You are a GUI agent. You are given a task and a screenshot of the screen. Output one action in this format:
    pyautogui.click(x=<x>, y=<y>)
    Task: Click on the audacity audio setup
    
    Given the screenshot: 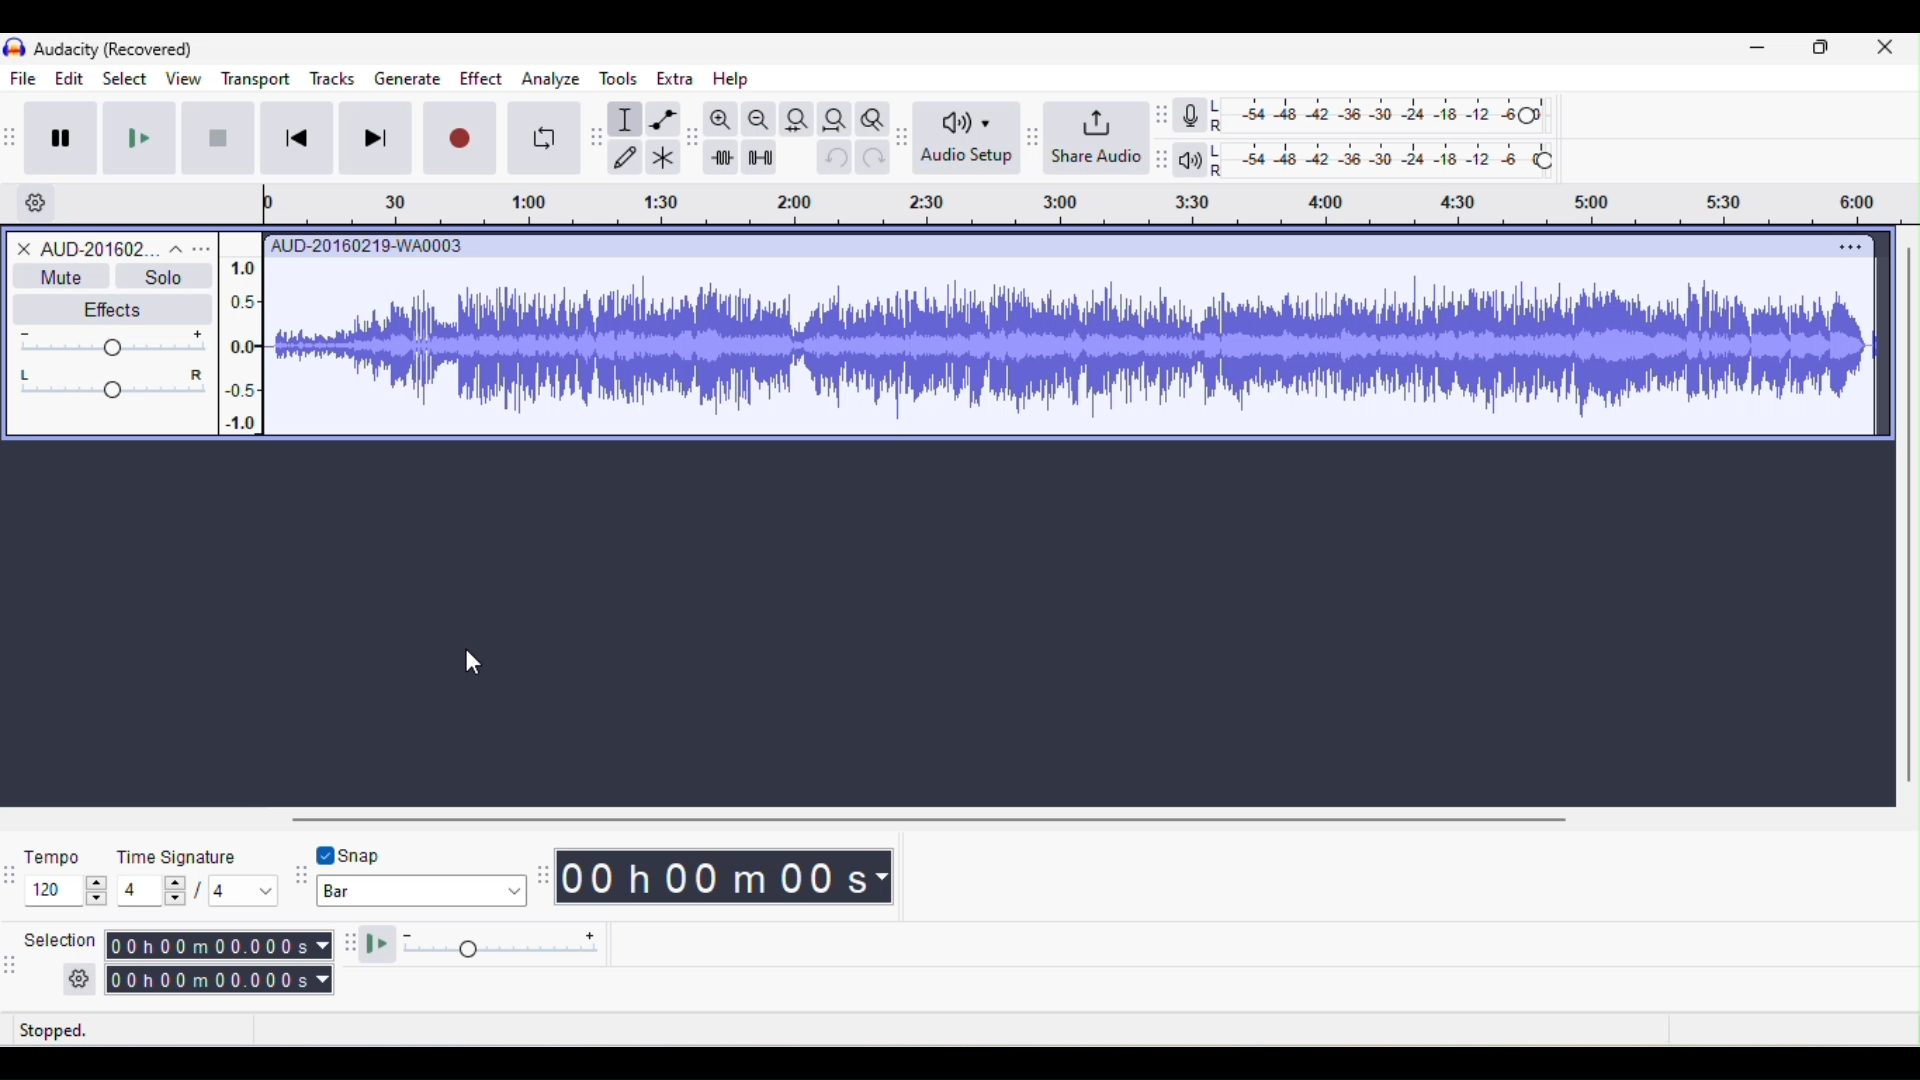 What is the action you would take?
    pyautogui.click(x=905, y=134)
    